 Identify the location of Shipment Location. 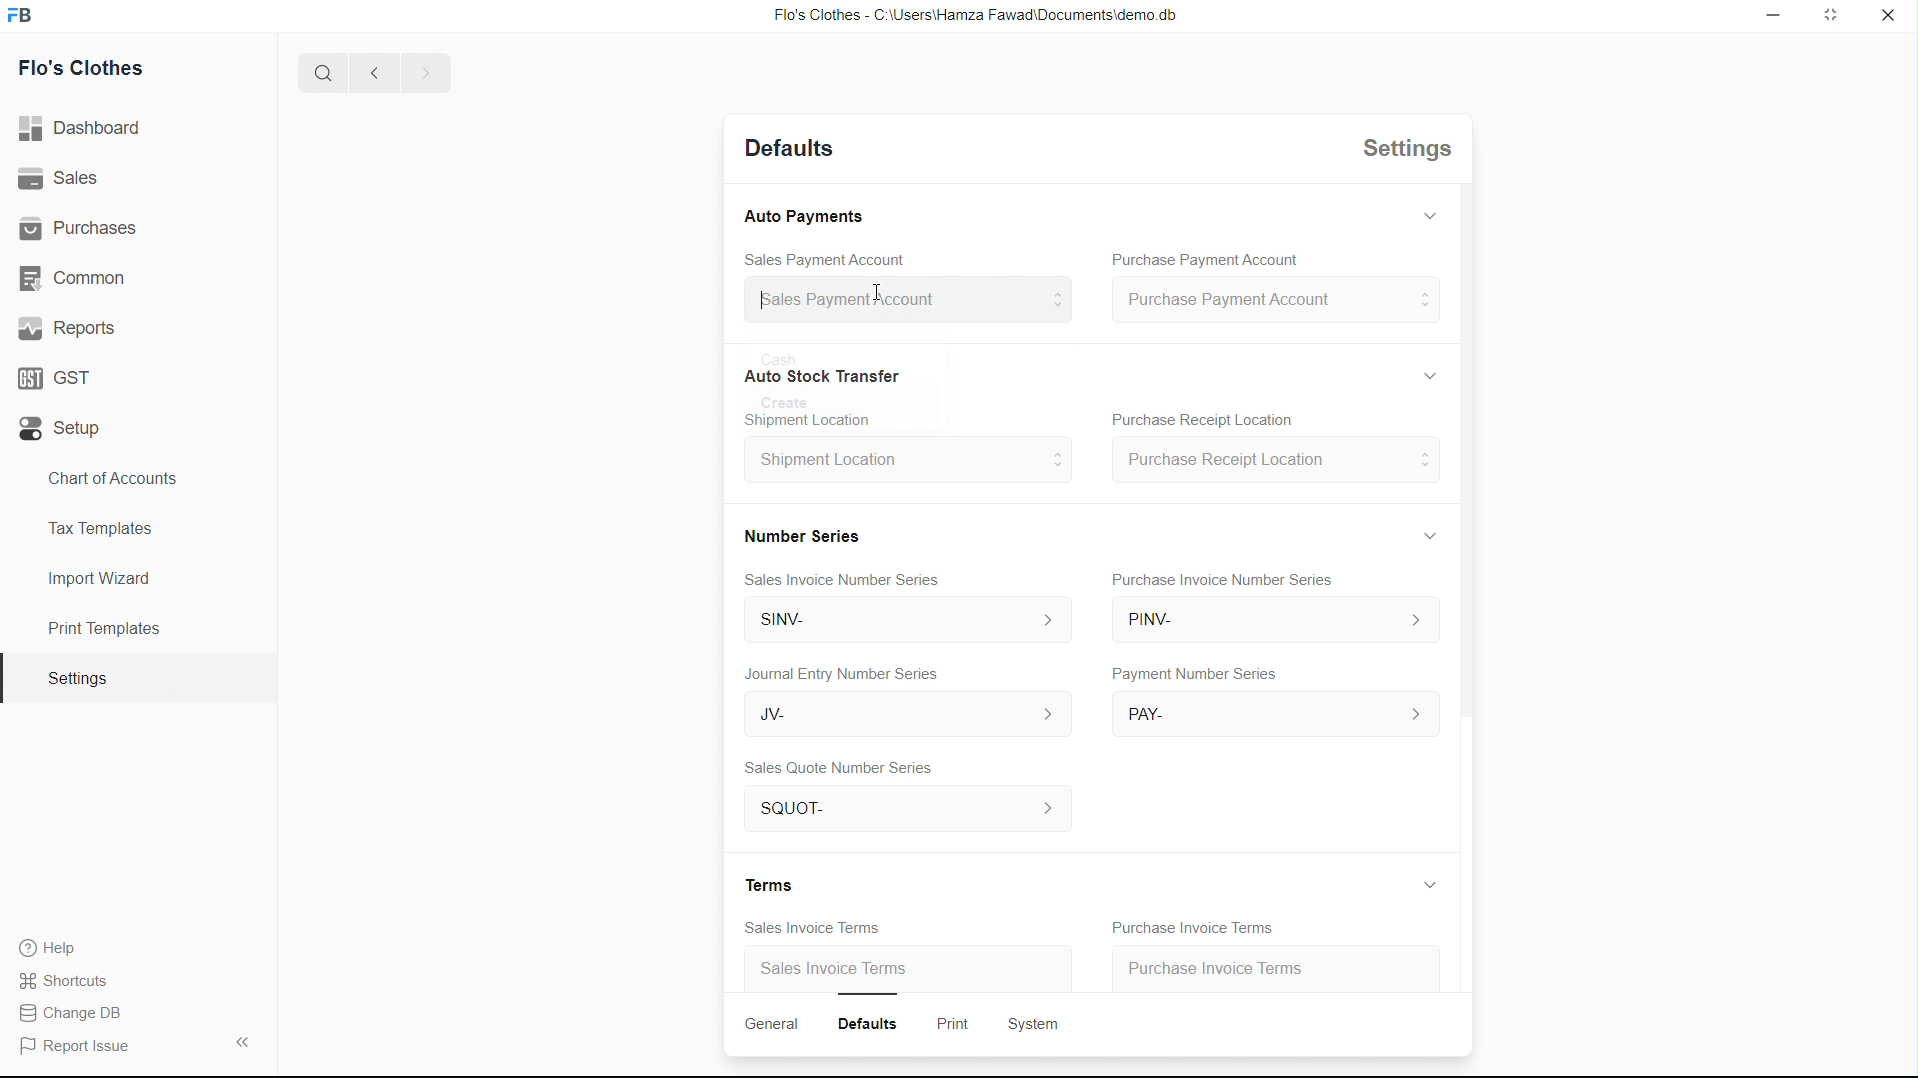
(806, 421).